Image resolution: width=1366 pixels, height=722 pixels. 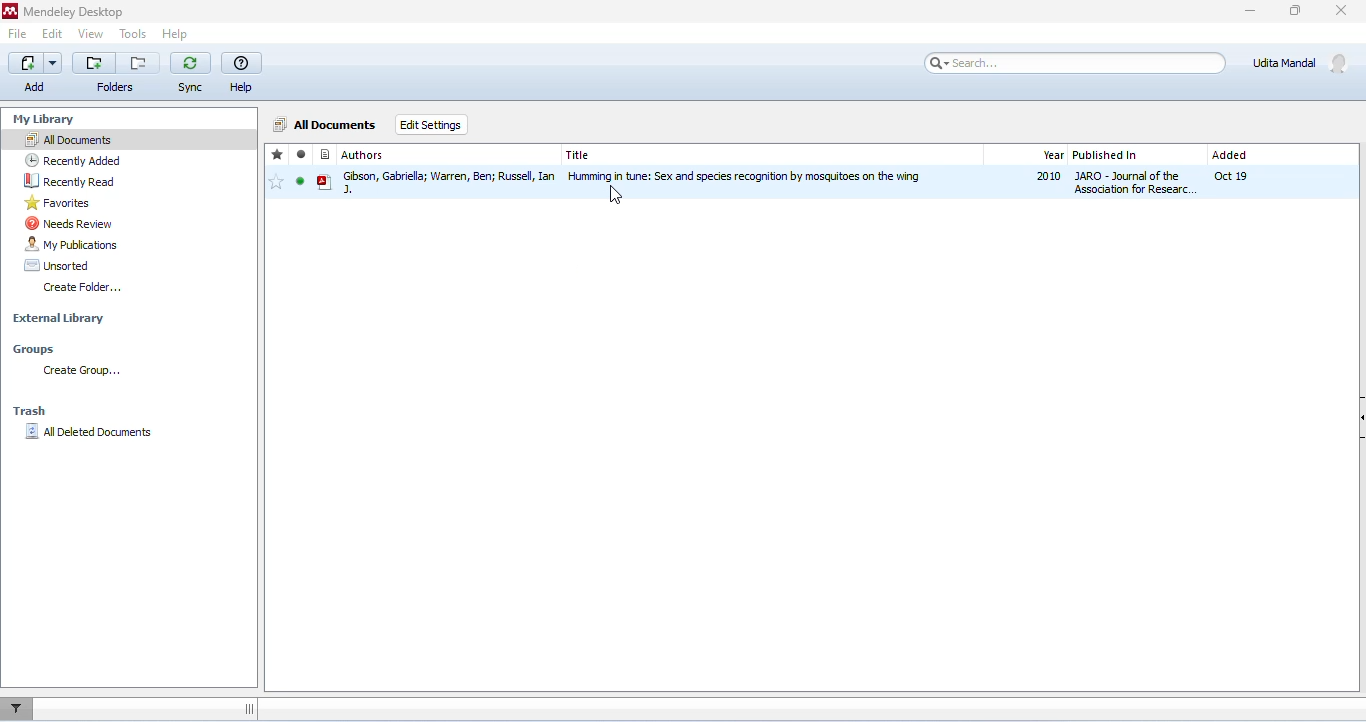 What do you see at coordinates (1357, 411) in the screenshot?
I see `hide/show` at bounding box center [1357, 411].